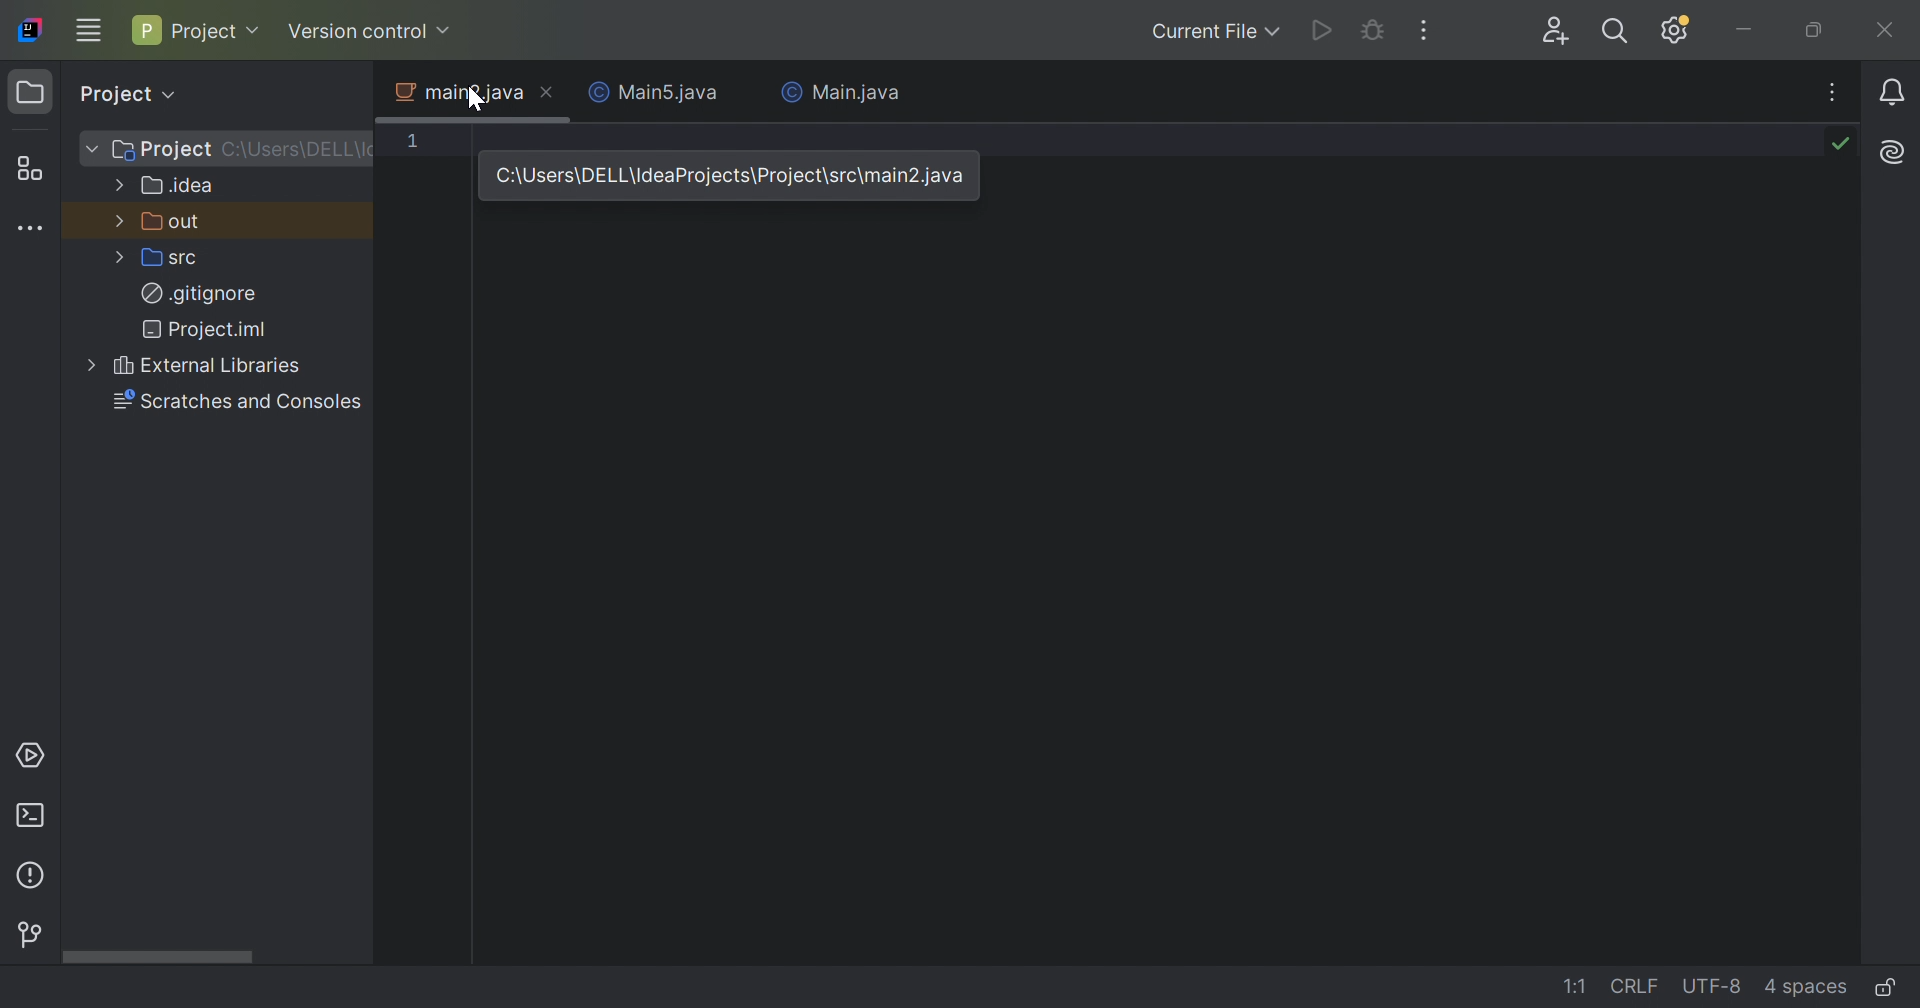  Describe the element at coordinates (1711, 987) in the screenshot. I see `UTF-8` at that location.